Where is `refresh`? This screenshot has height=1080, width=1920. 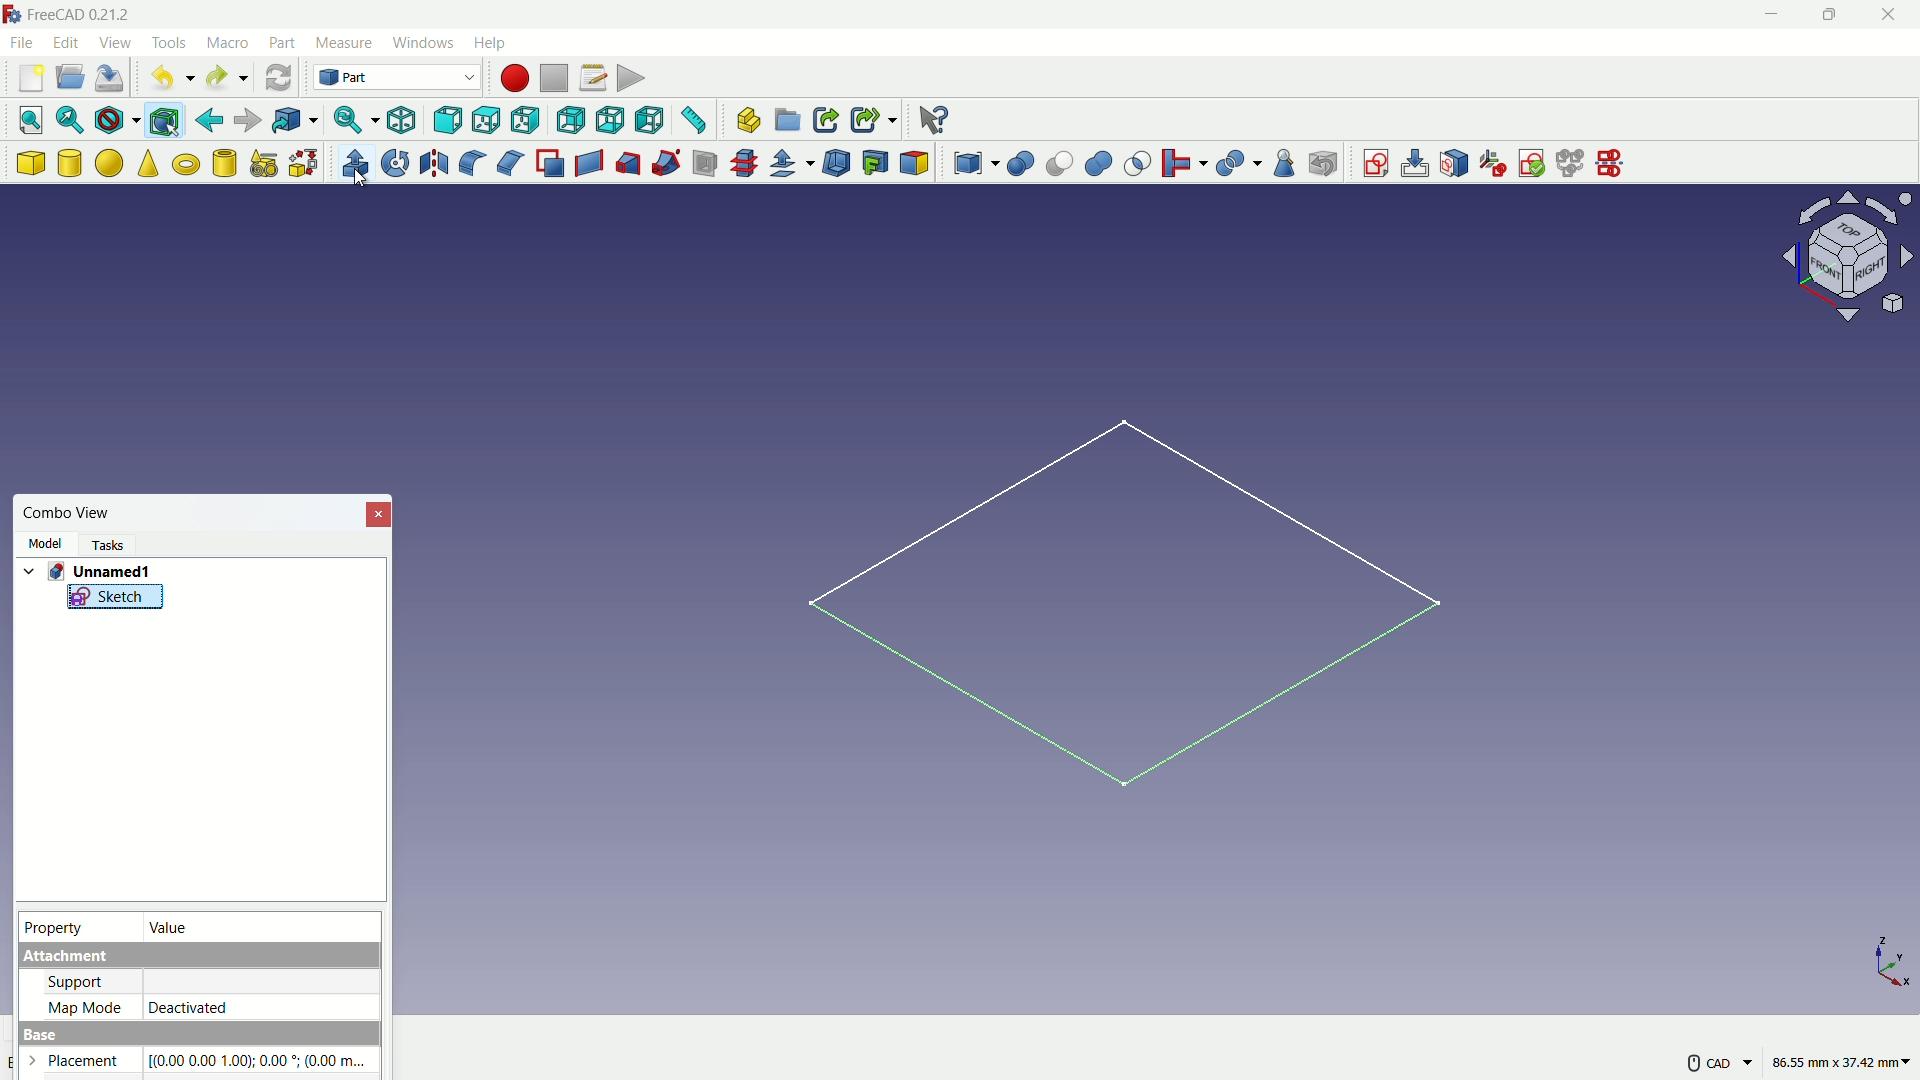 refresh is located at coordinates (277, 77).